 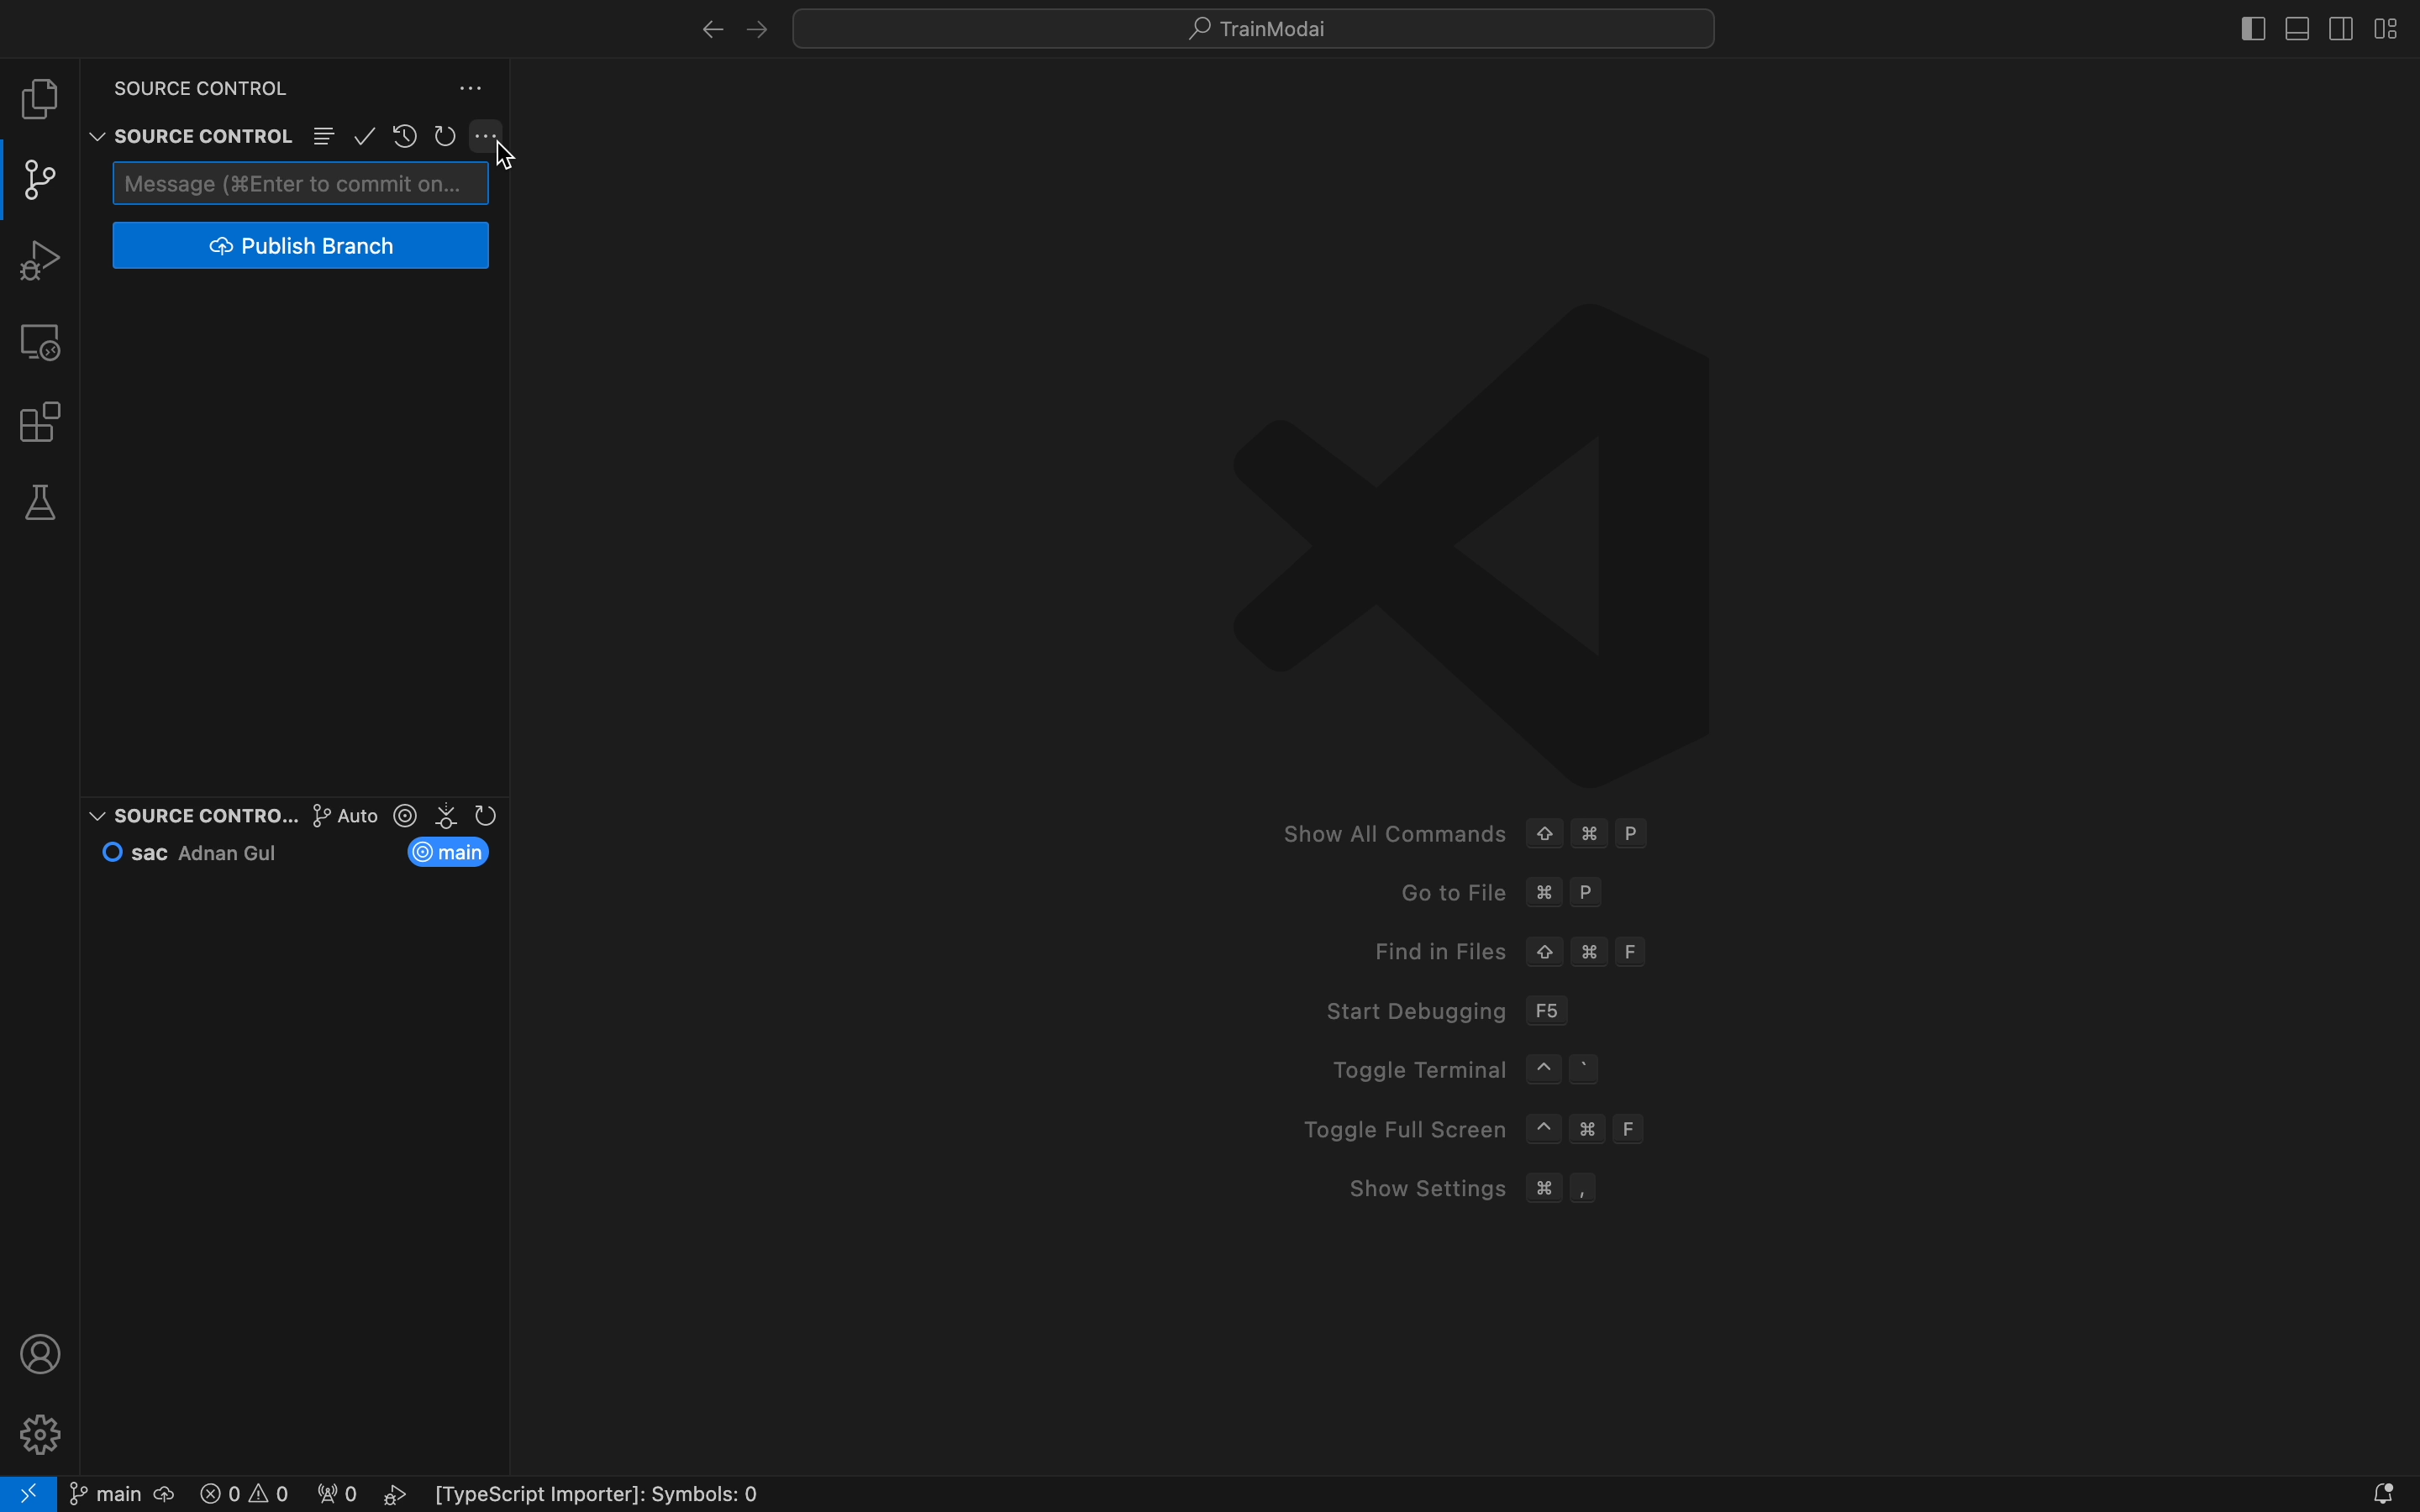 What do you see at coordinates (491, 1495) in the screenshot?
I see `error logs` at bounding box center [491, 1495].